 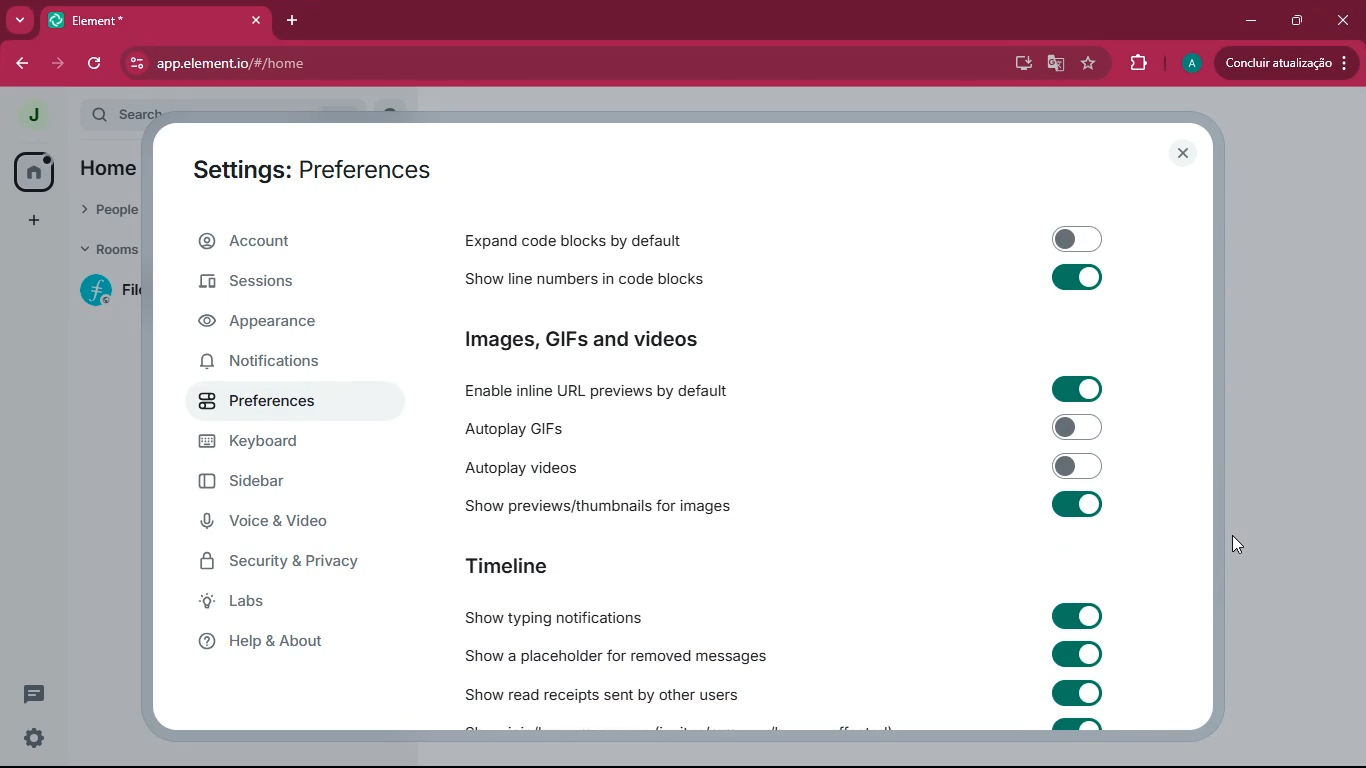 I want to click on enable inline URL previews by default, so click(x=602, y=387).